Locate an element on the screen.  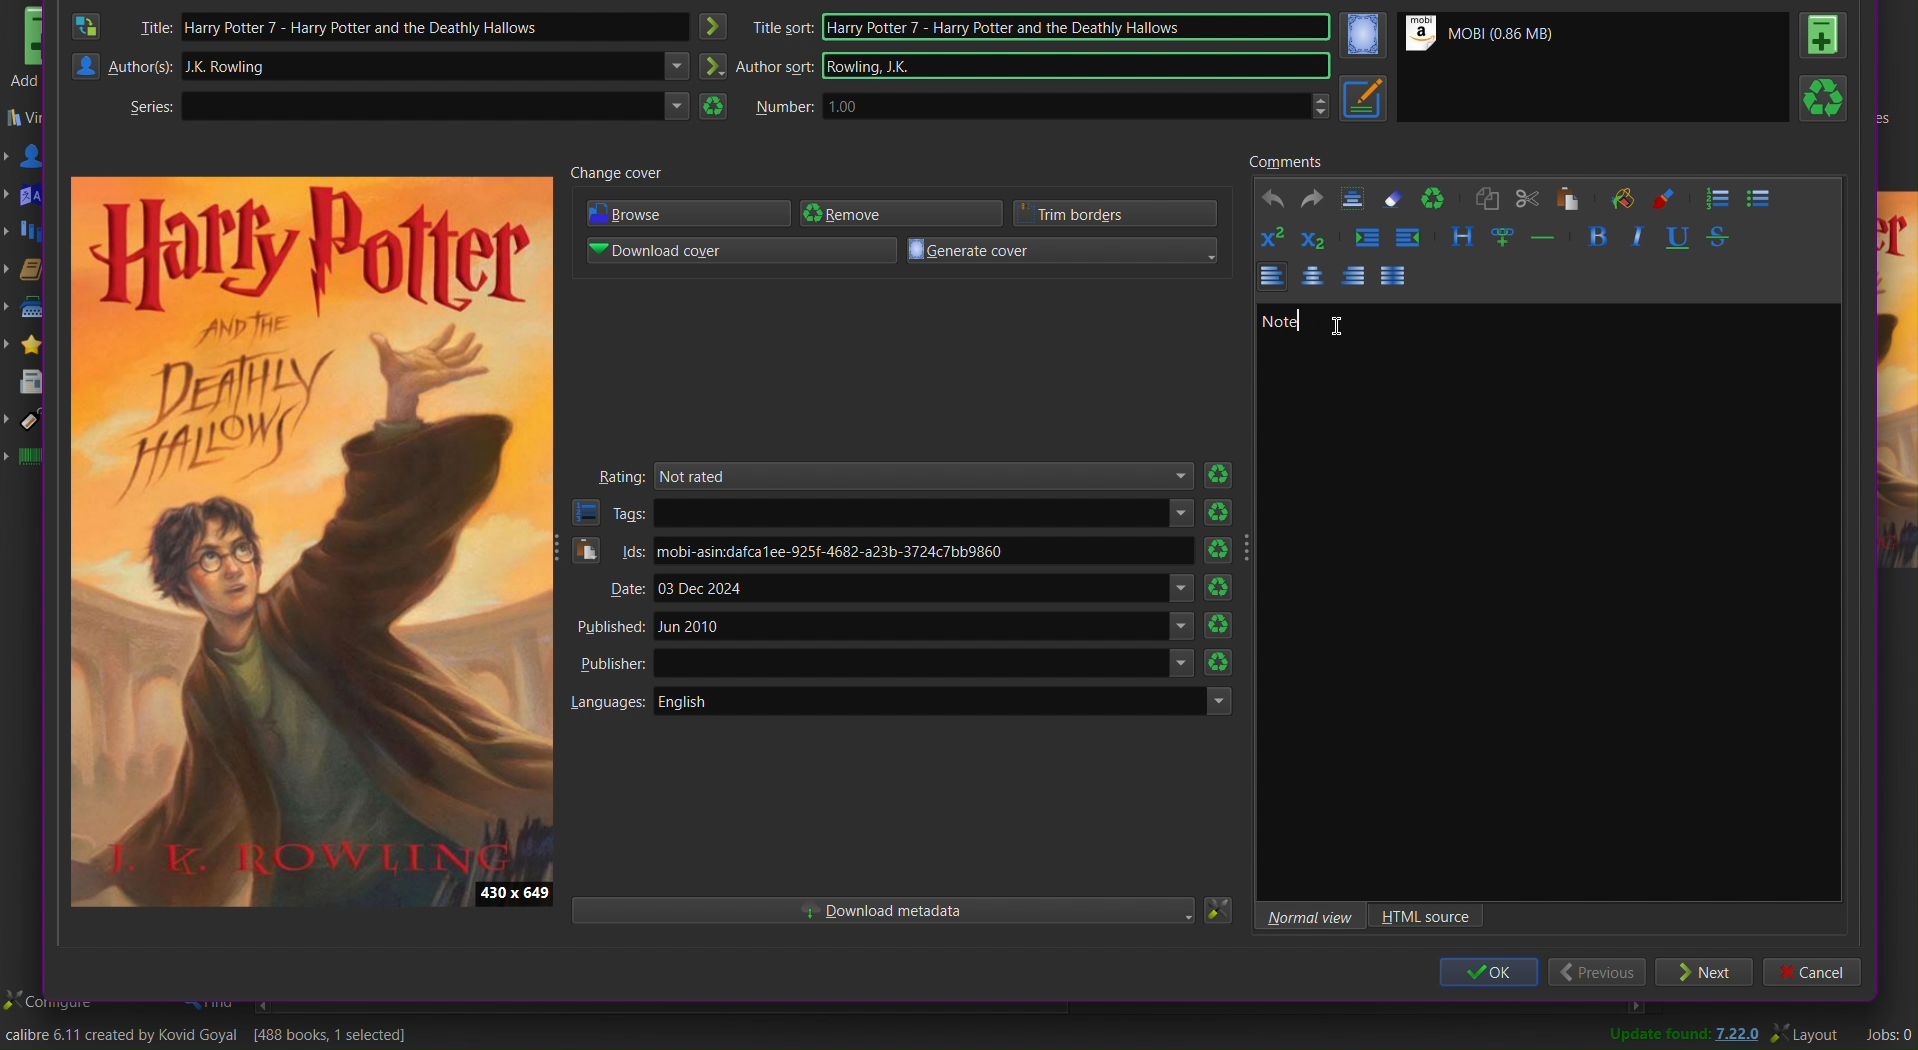
Refresh is located at coordinates (1824, 97).